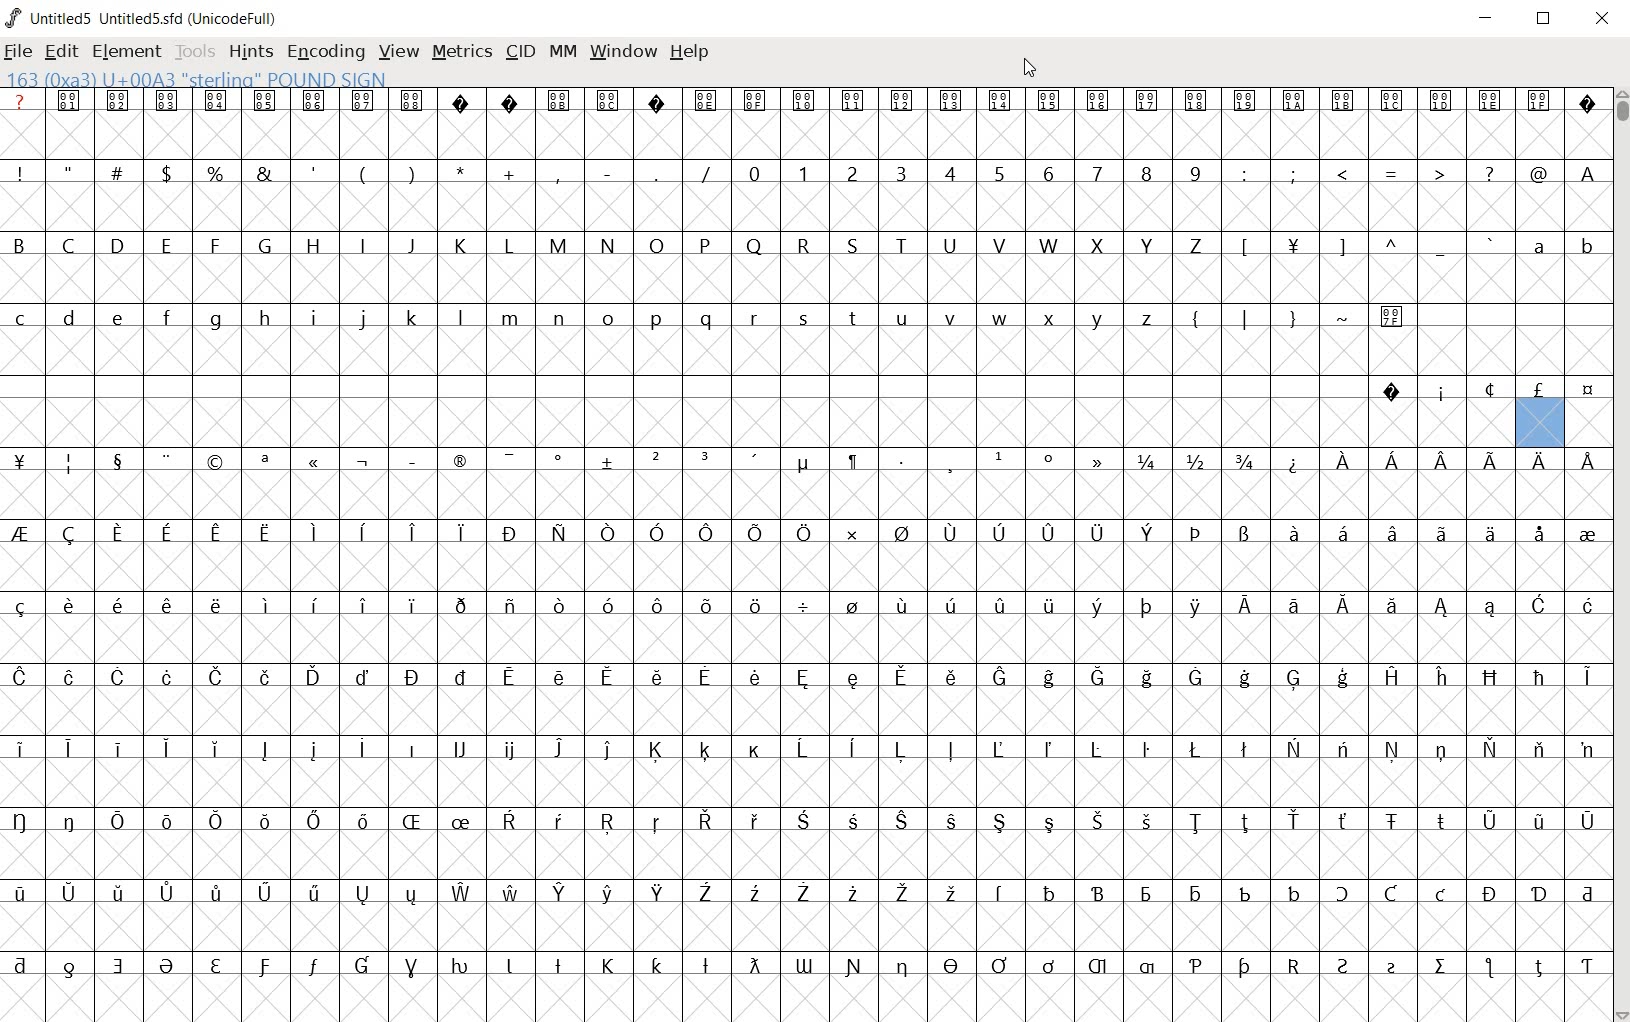 Image resolution: width=1630 pixels, height=1022 pixels. Describe the element at coordinates (998, 460) in the screenshot. I see `Symbol` at that location.